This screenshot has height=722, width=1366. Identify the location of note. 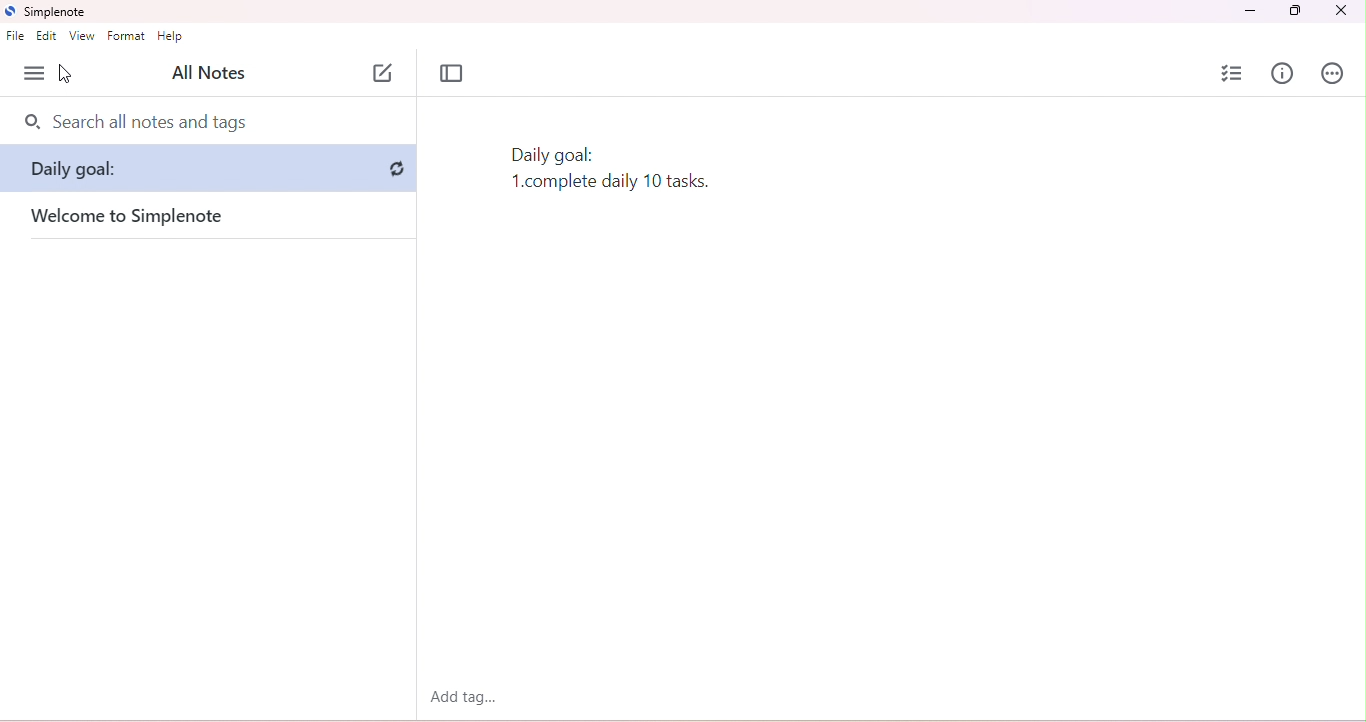
(185, 167).